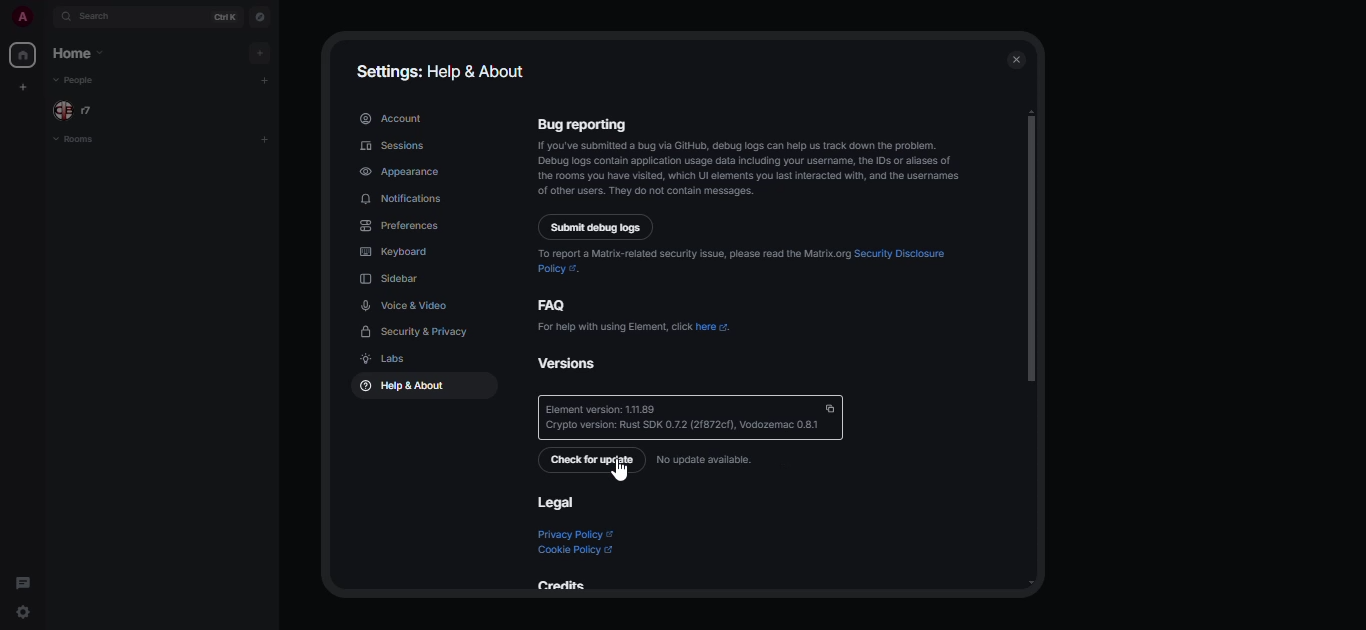 The width and height of the screenshot is (1366, 630). Describe the element at coordinates (262, 139) in the screenshot. I see `add` at that location.